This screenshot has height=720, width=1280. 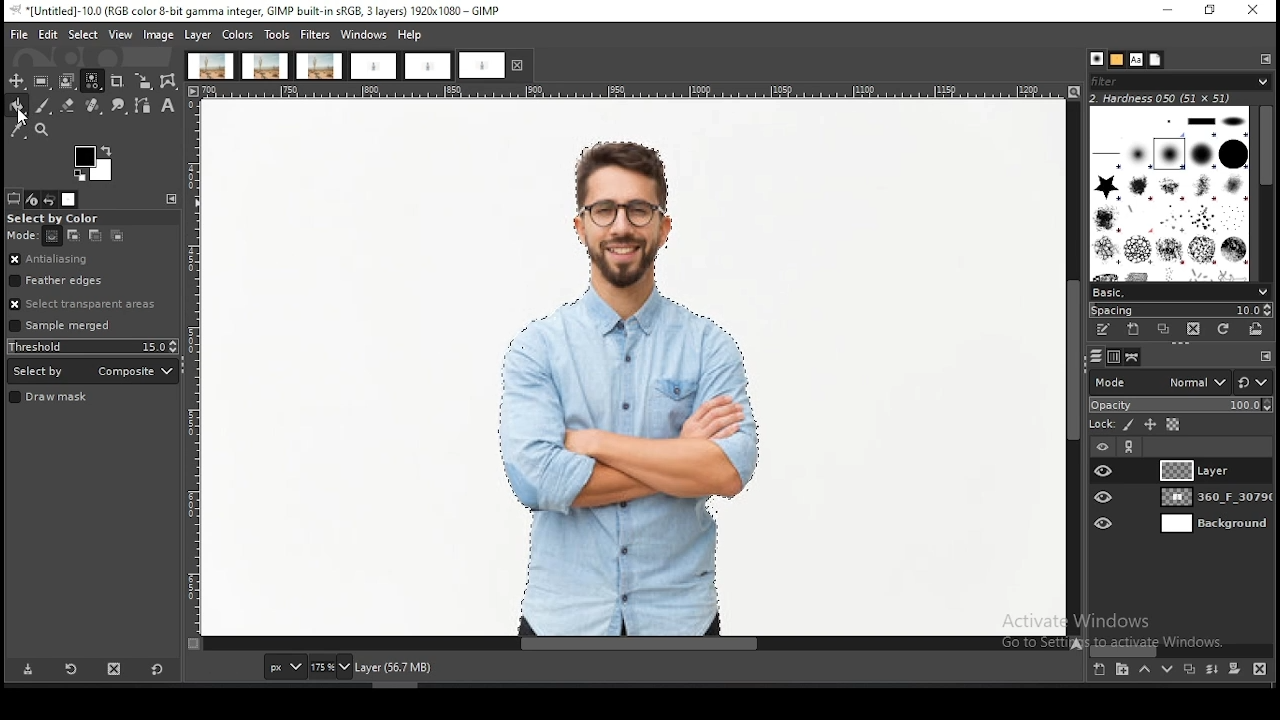 What do you see at coordinates (1105, 471) in the screenshot?
I see `layer visibility on/off` at bounding box center [1105, 471].